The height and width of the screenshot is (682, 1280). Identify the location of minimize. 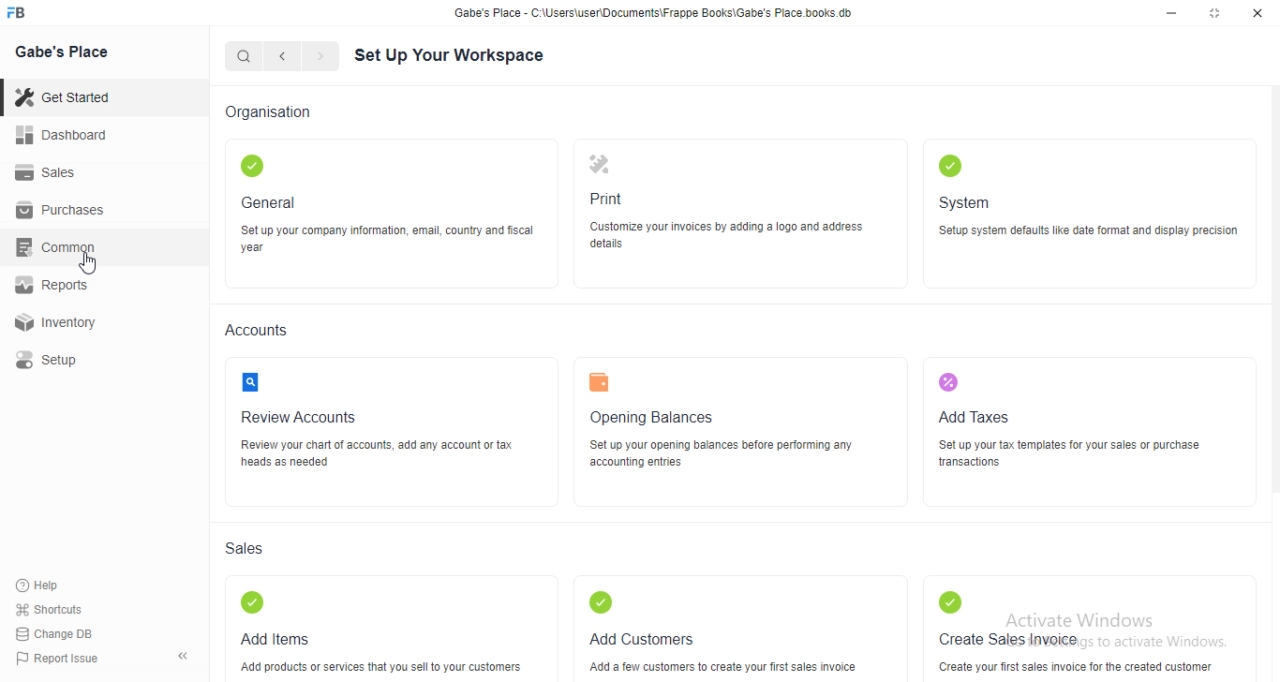
(1172, 13).